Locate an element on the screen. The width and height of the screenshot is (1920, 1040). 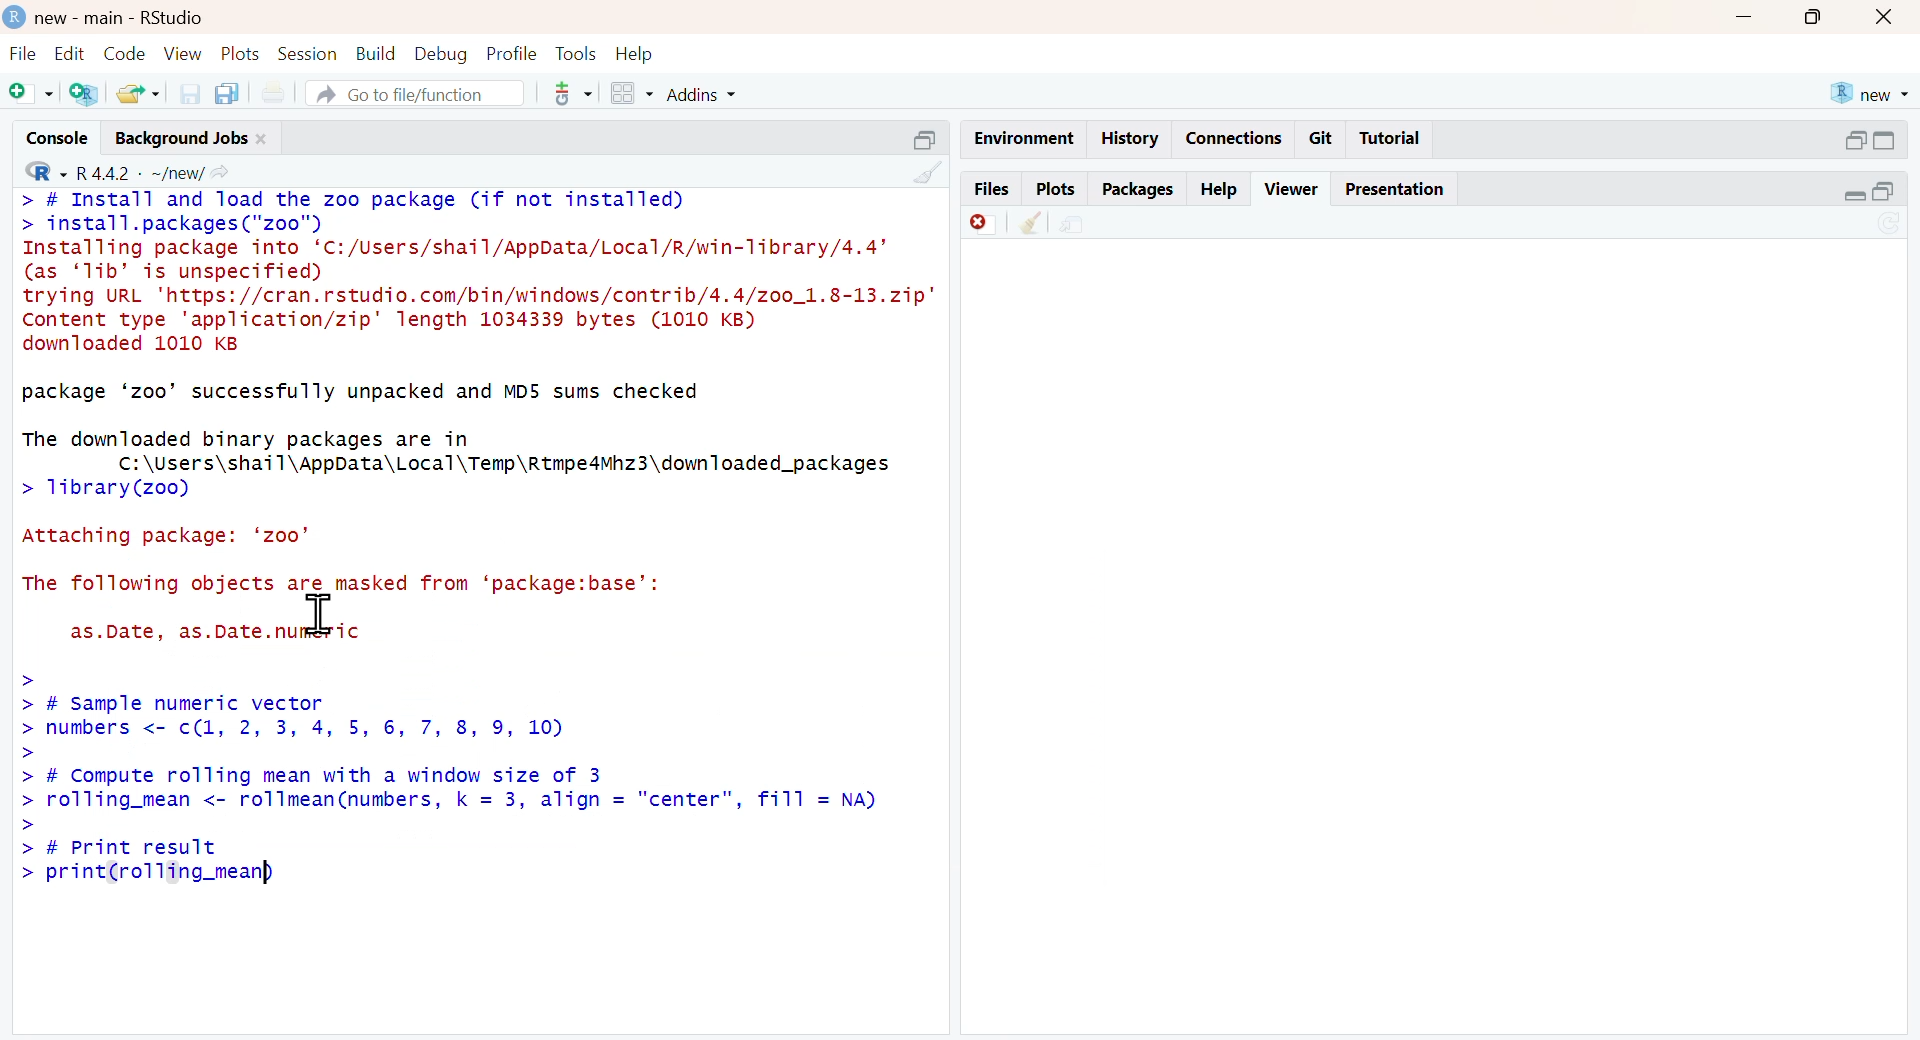
maximise is located at coordinates (1814, 17).